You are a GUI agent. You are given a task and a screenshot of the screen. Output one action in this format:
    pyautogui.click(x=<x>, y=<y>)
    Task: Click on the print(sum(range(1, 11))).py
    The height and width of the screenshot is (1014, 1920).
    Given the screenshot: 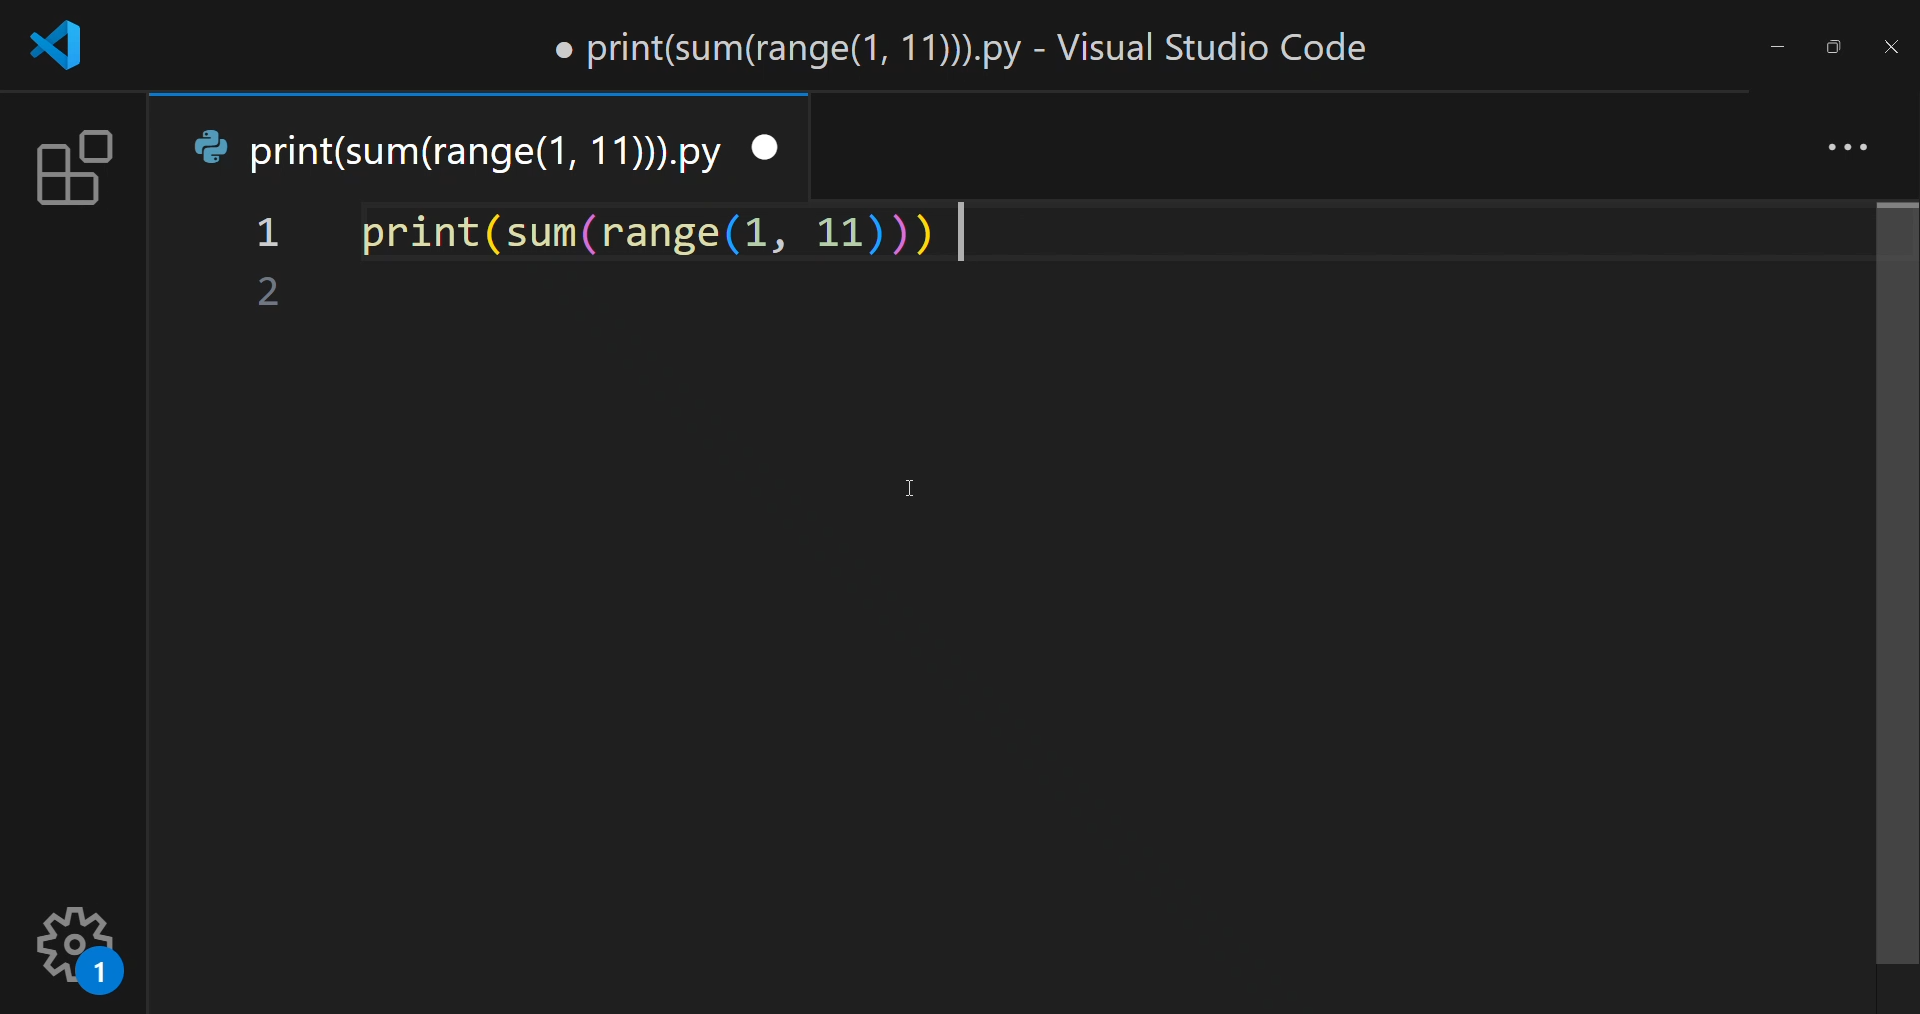 What is the action you would take?
    pyautogui.click(x=458, y=150)
    